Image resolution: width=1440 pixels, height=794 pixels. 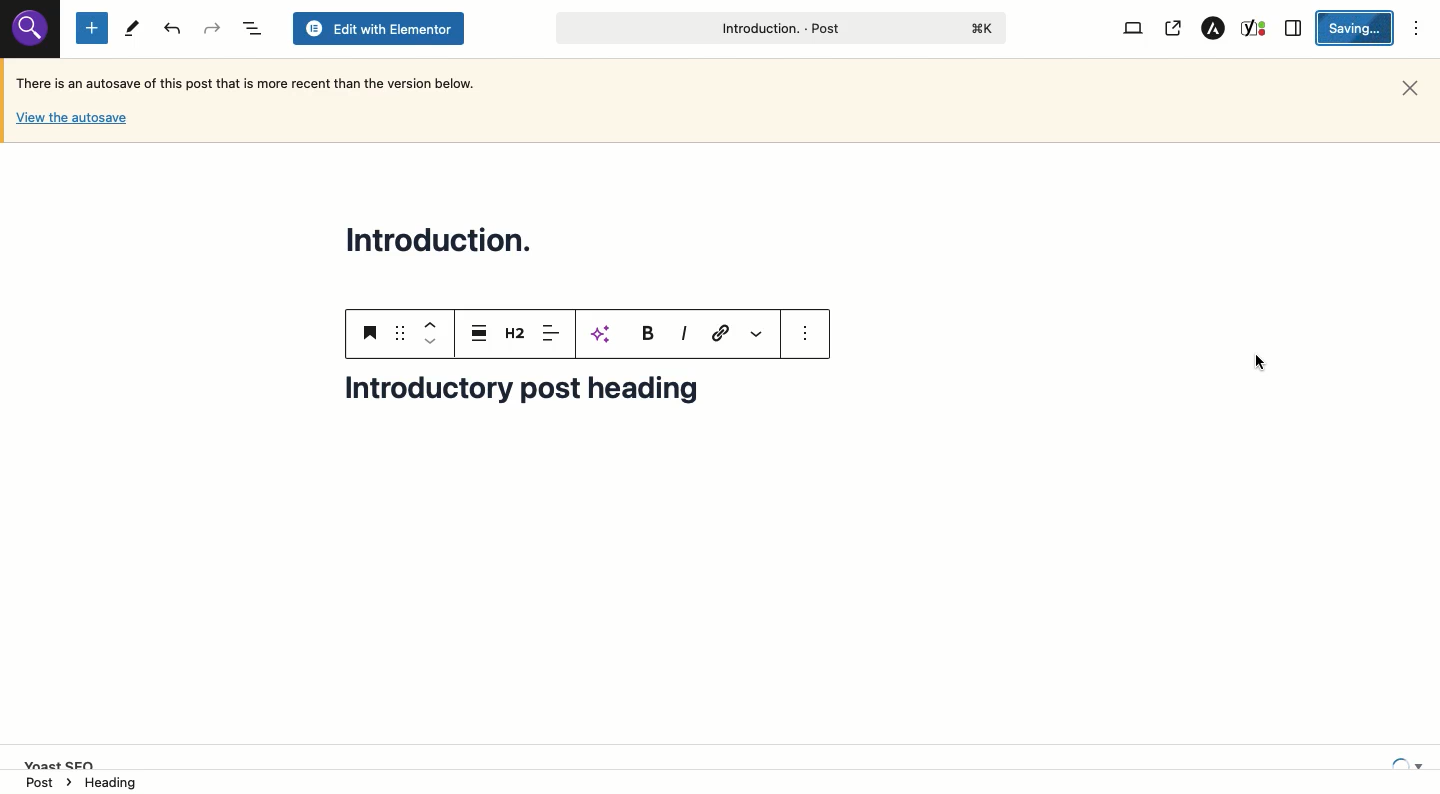 I want to click on Astar, so click(x=1215, y=28).